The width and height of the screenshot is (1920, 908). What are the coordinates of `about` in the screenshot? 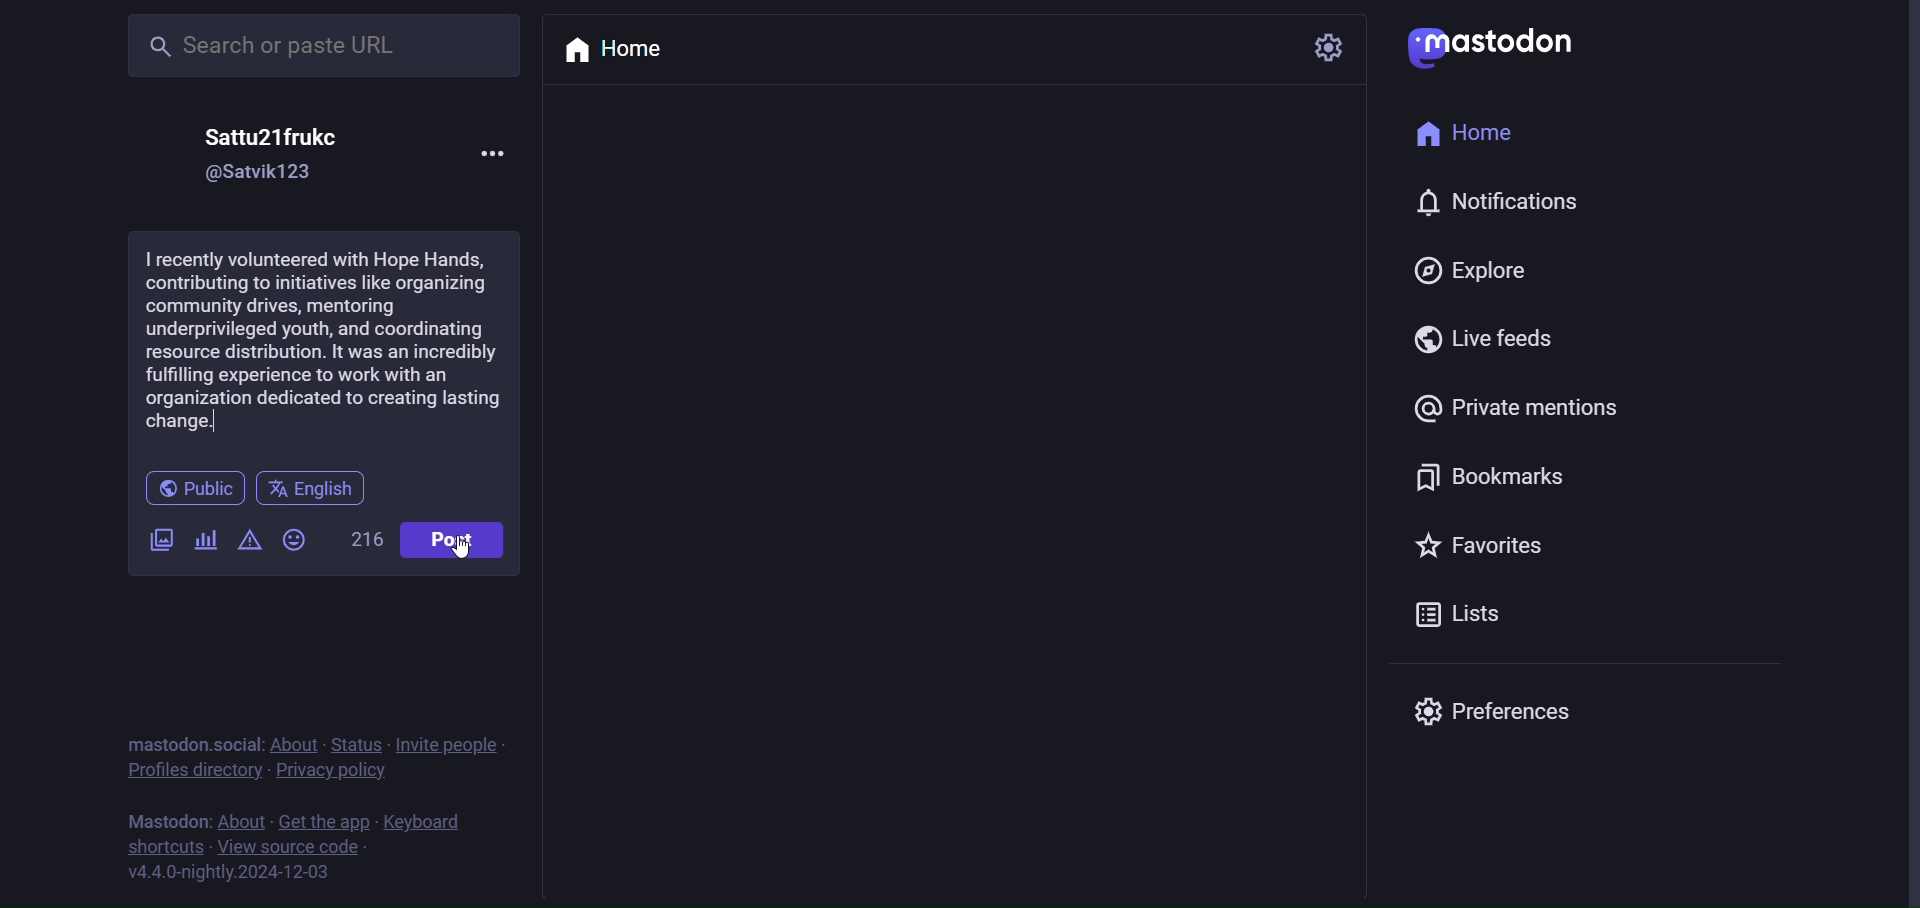 It's located at (292, 744).